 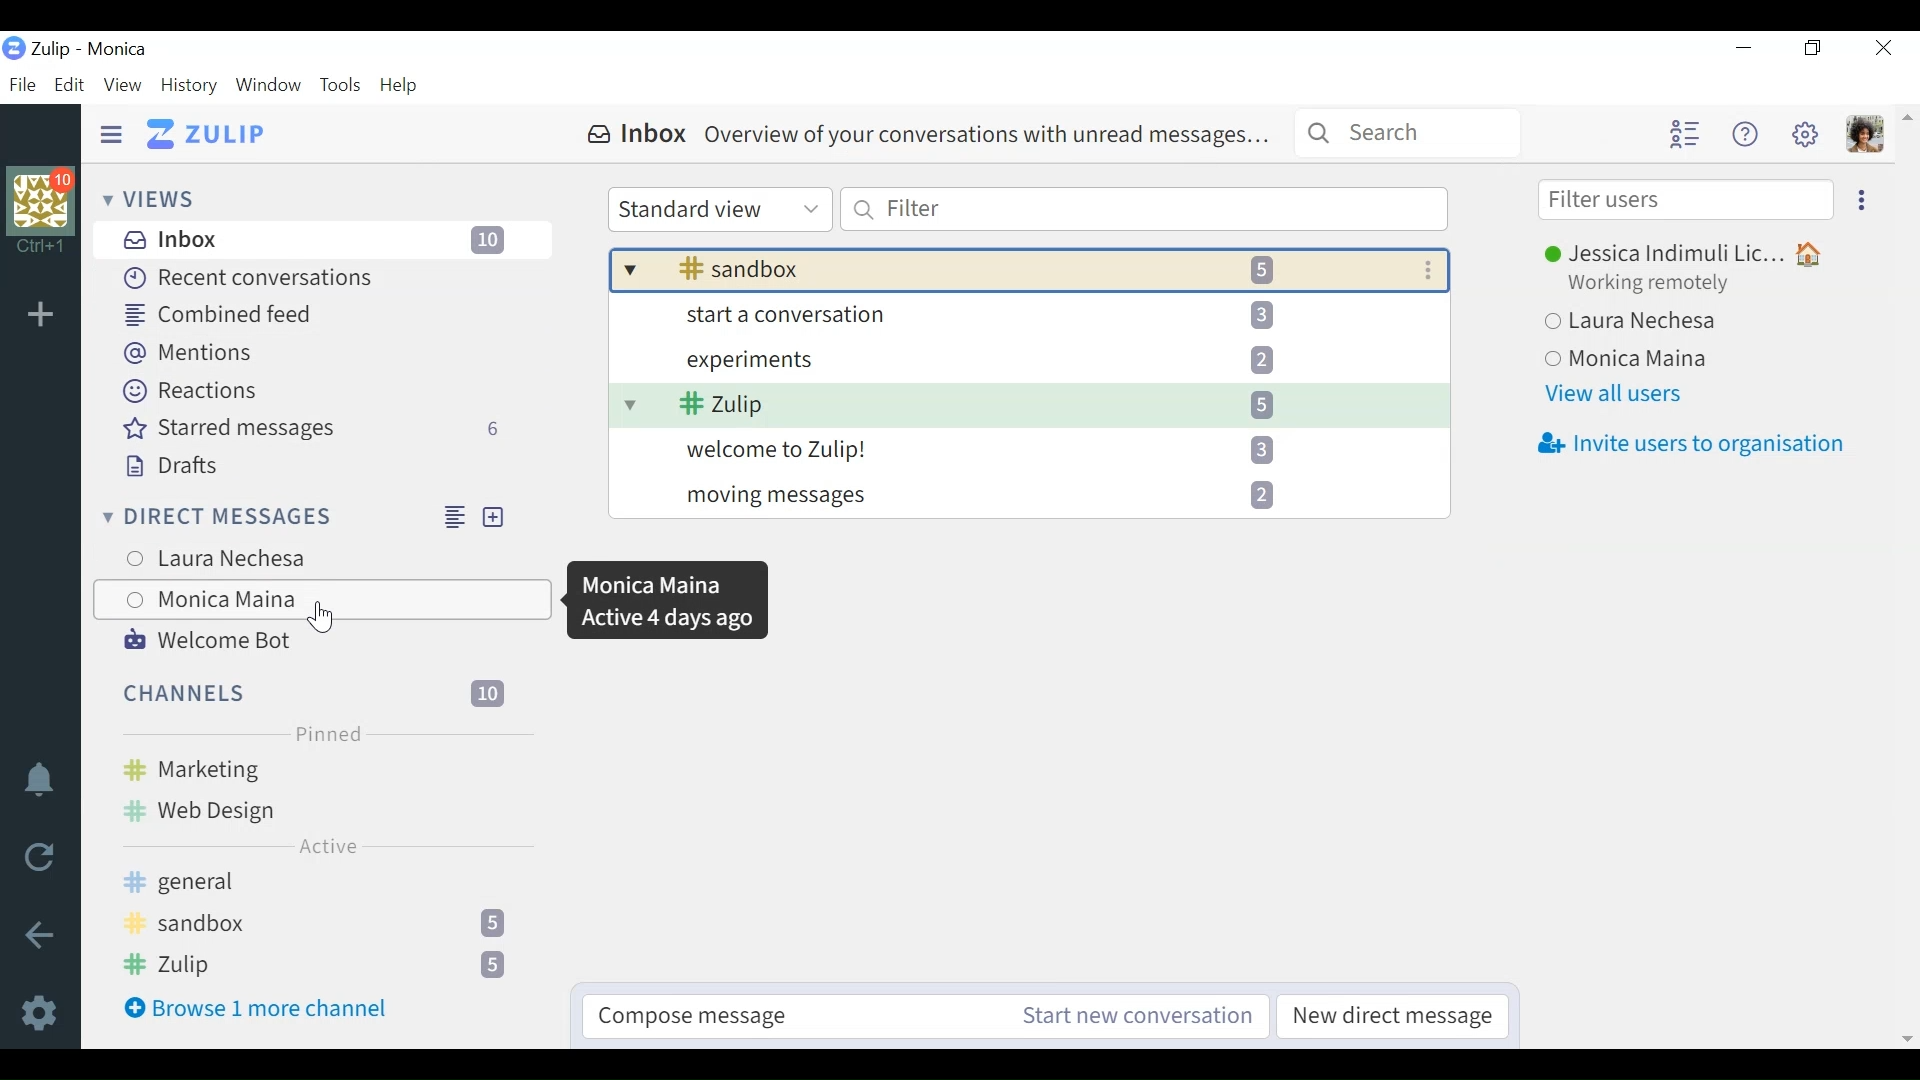 What do you see at coordinates (320, 239) in the screenshot?
I see `Inbox` at bounding box center [320, 239].